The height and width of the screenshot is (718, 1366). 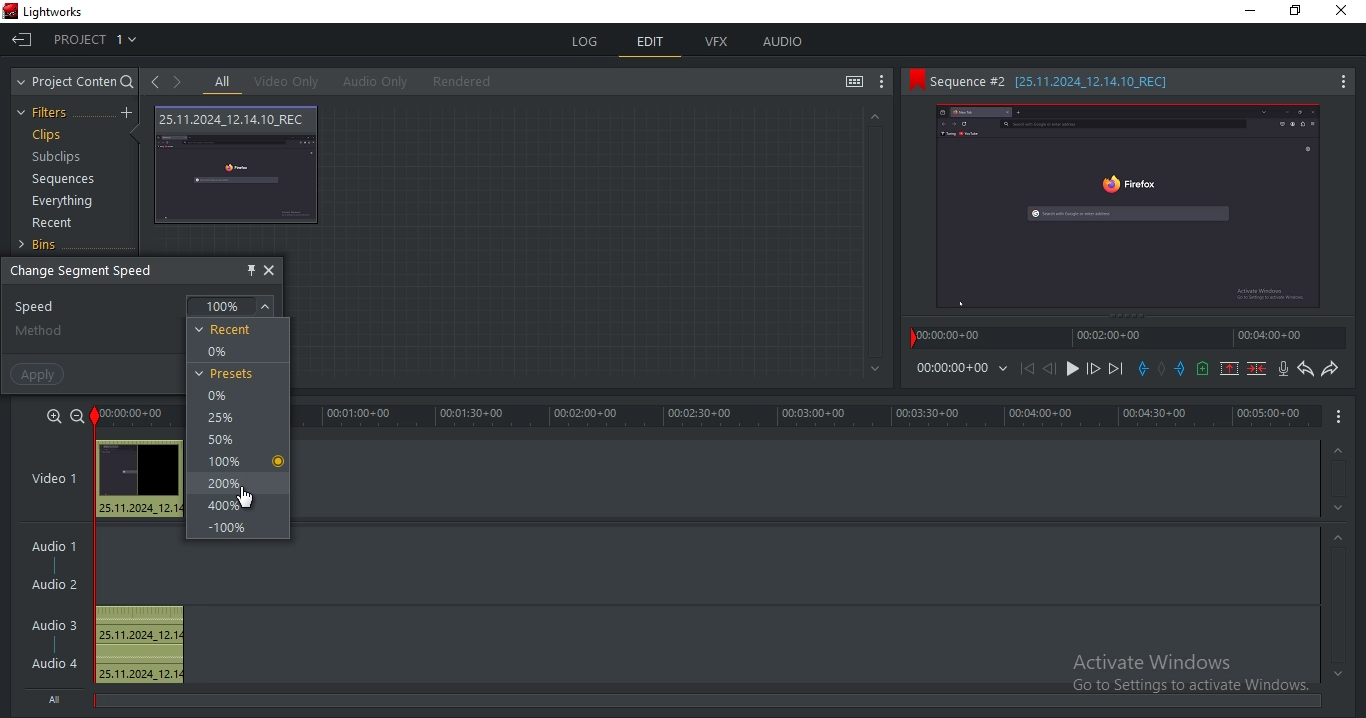 I want to click on speed, so click(x=38, y=306).